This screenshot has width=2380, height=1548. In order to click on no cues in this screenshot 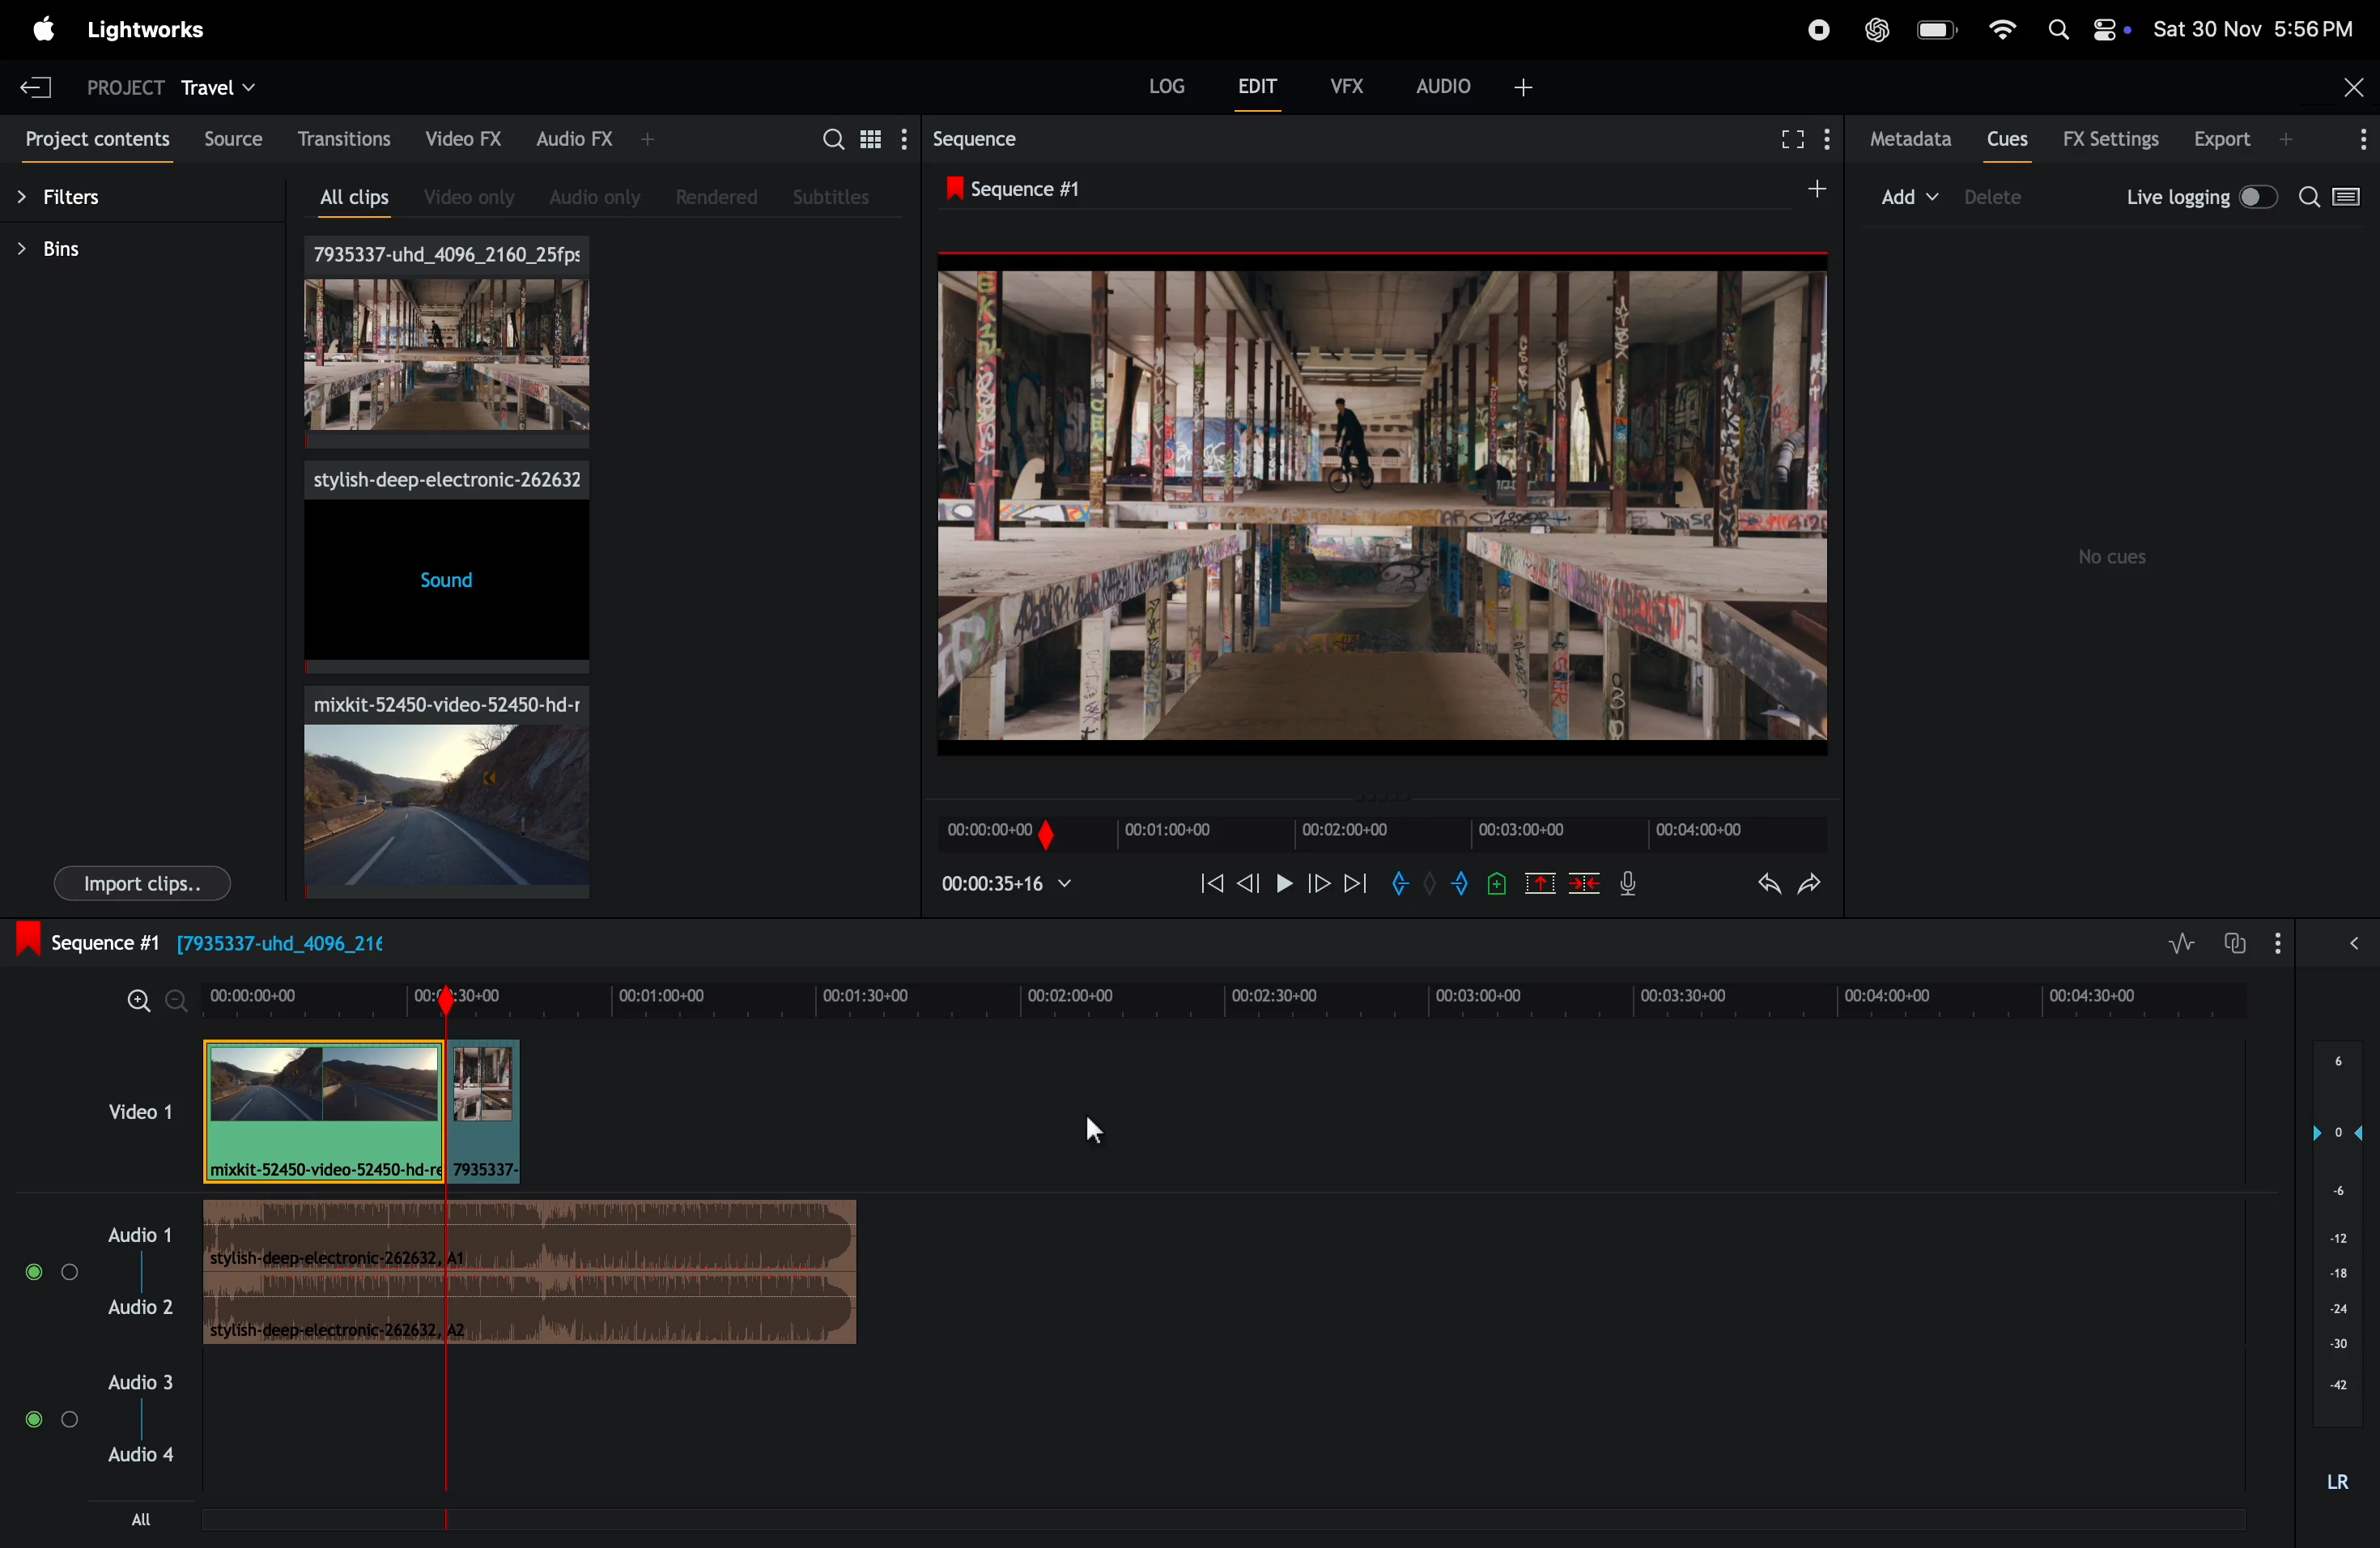, I will do `click(2116, 557)`.